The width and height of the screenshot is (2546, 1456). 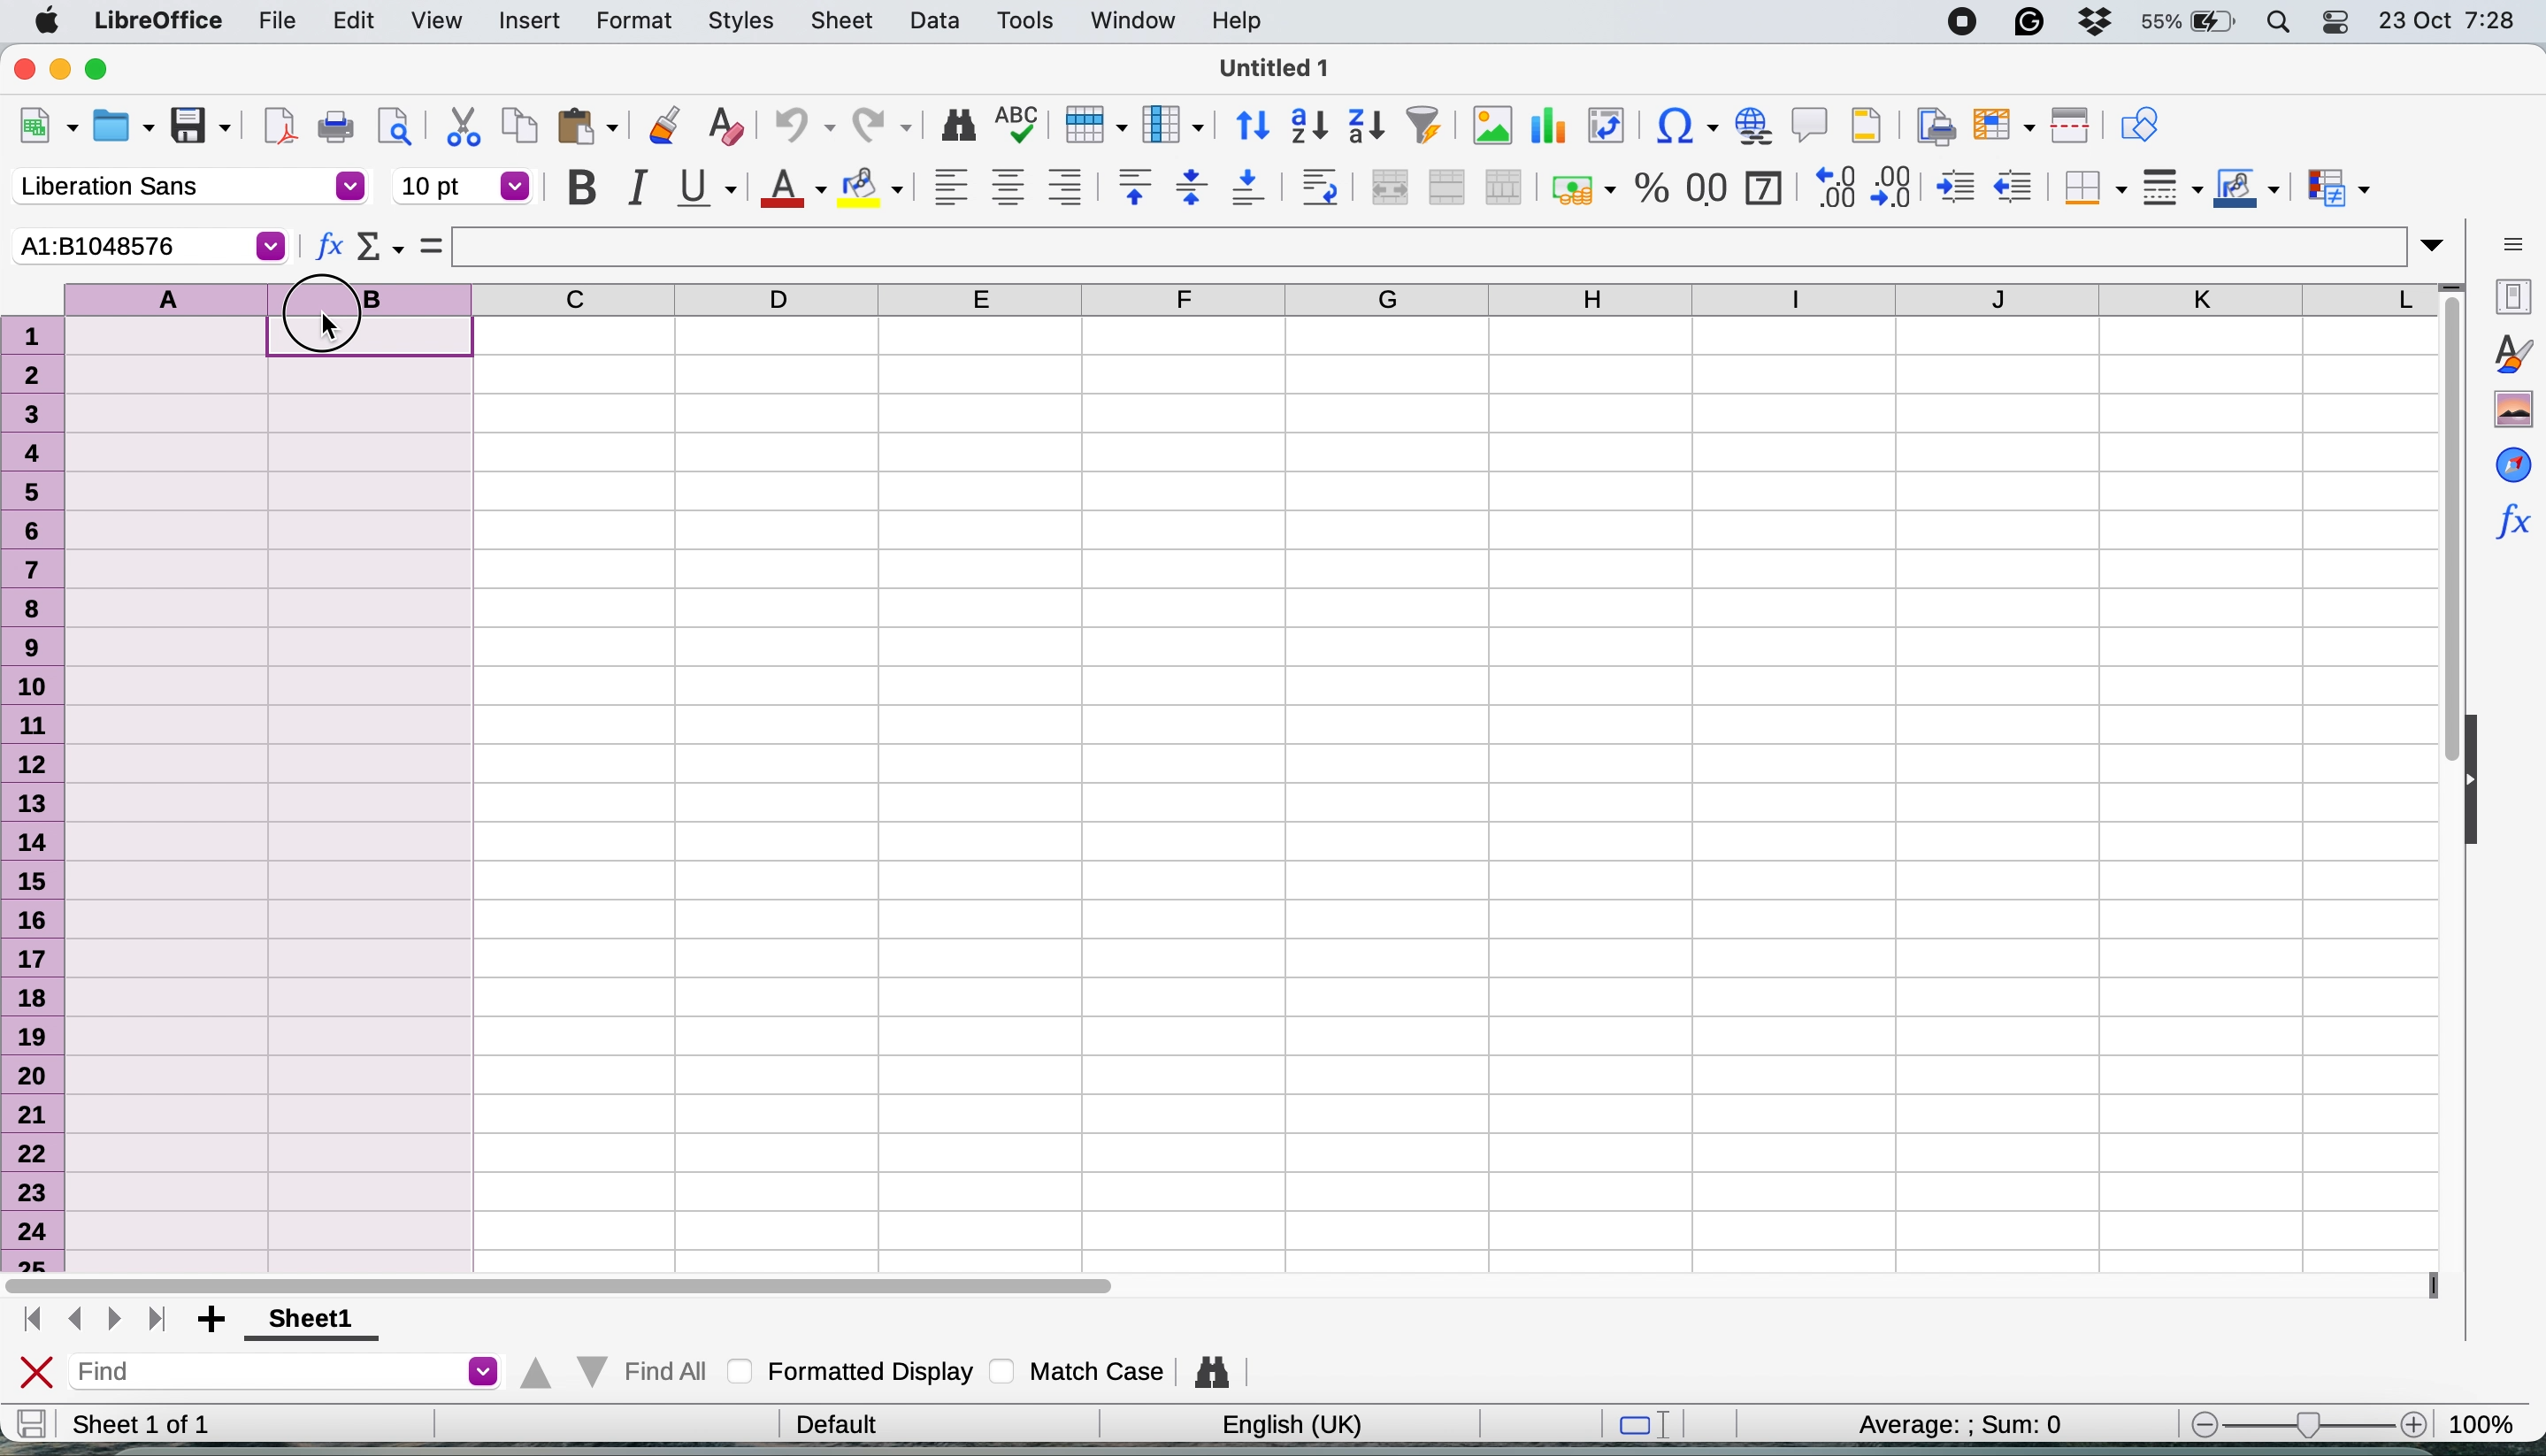 I want to click on align bottom, so click(x=1257, y=189).